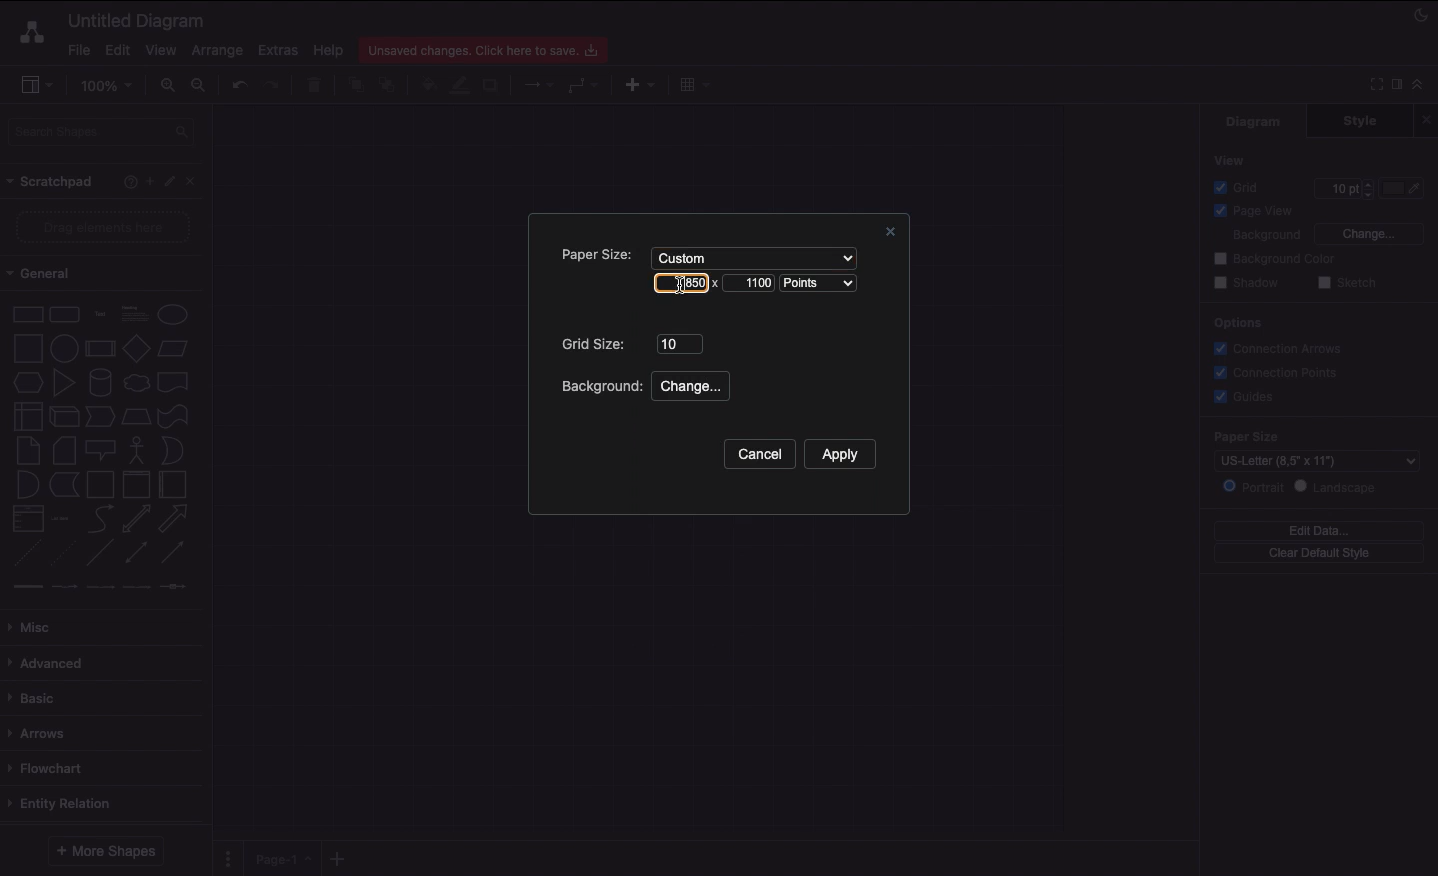  Describe the element at coordinates (64, 450) in the screenshot. I see `Card` at that location.